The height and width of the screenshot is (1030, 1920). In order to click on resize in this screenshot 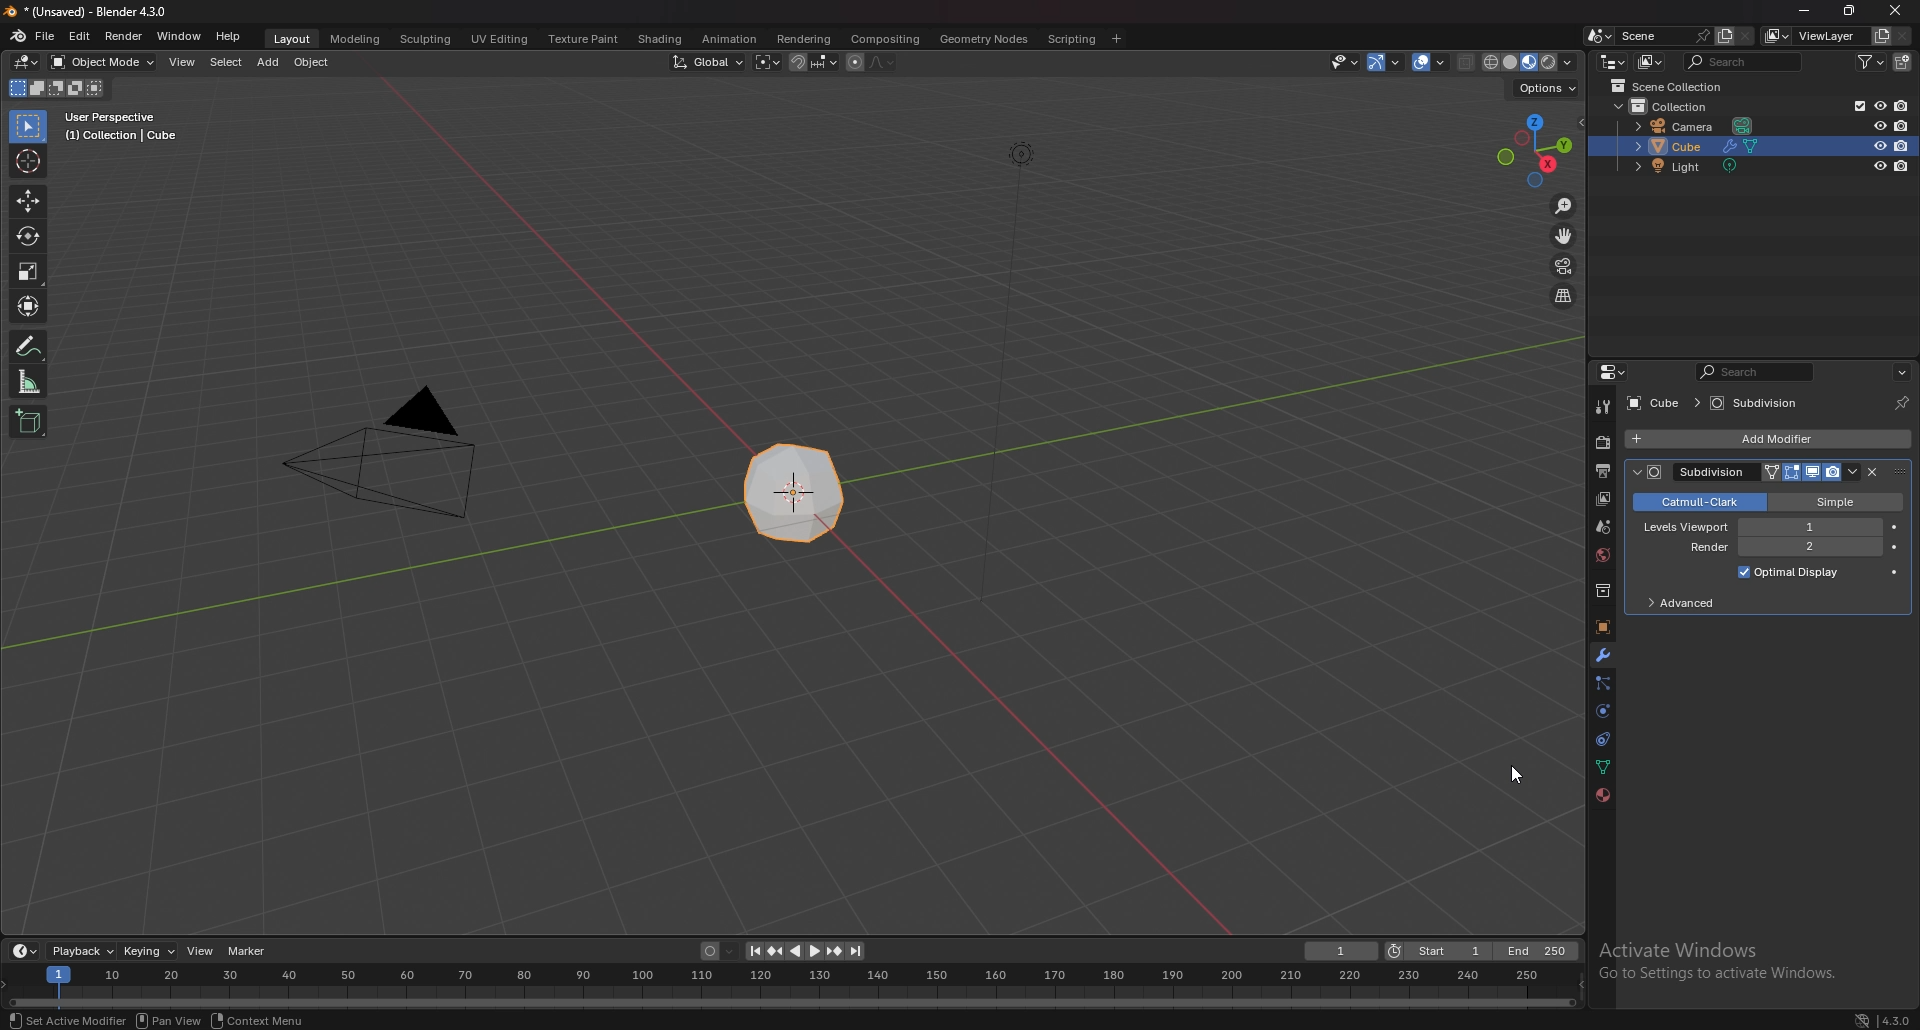, I will do `click(1848, 10)`.